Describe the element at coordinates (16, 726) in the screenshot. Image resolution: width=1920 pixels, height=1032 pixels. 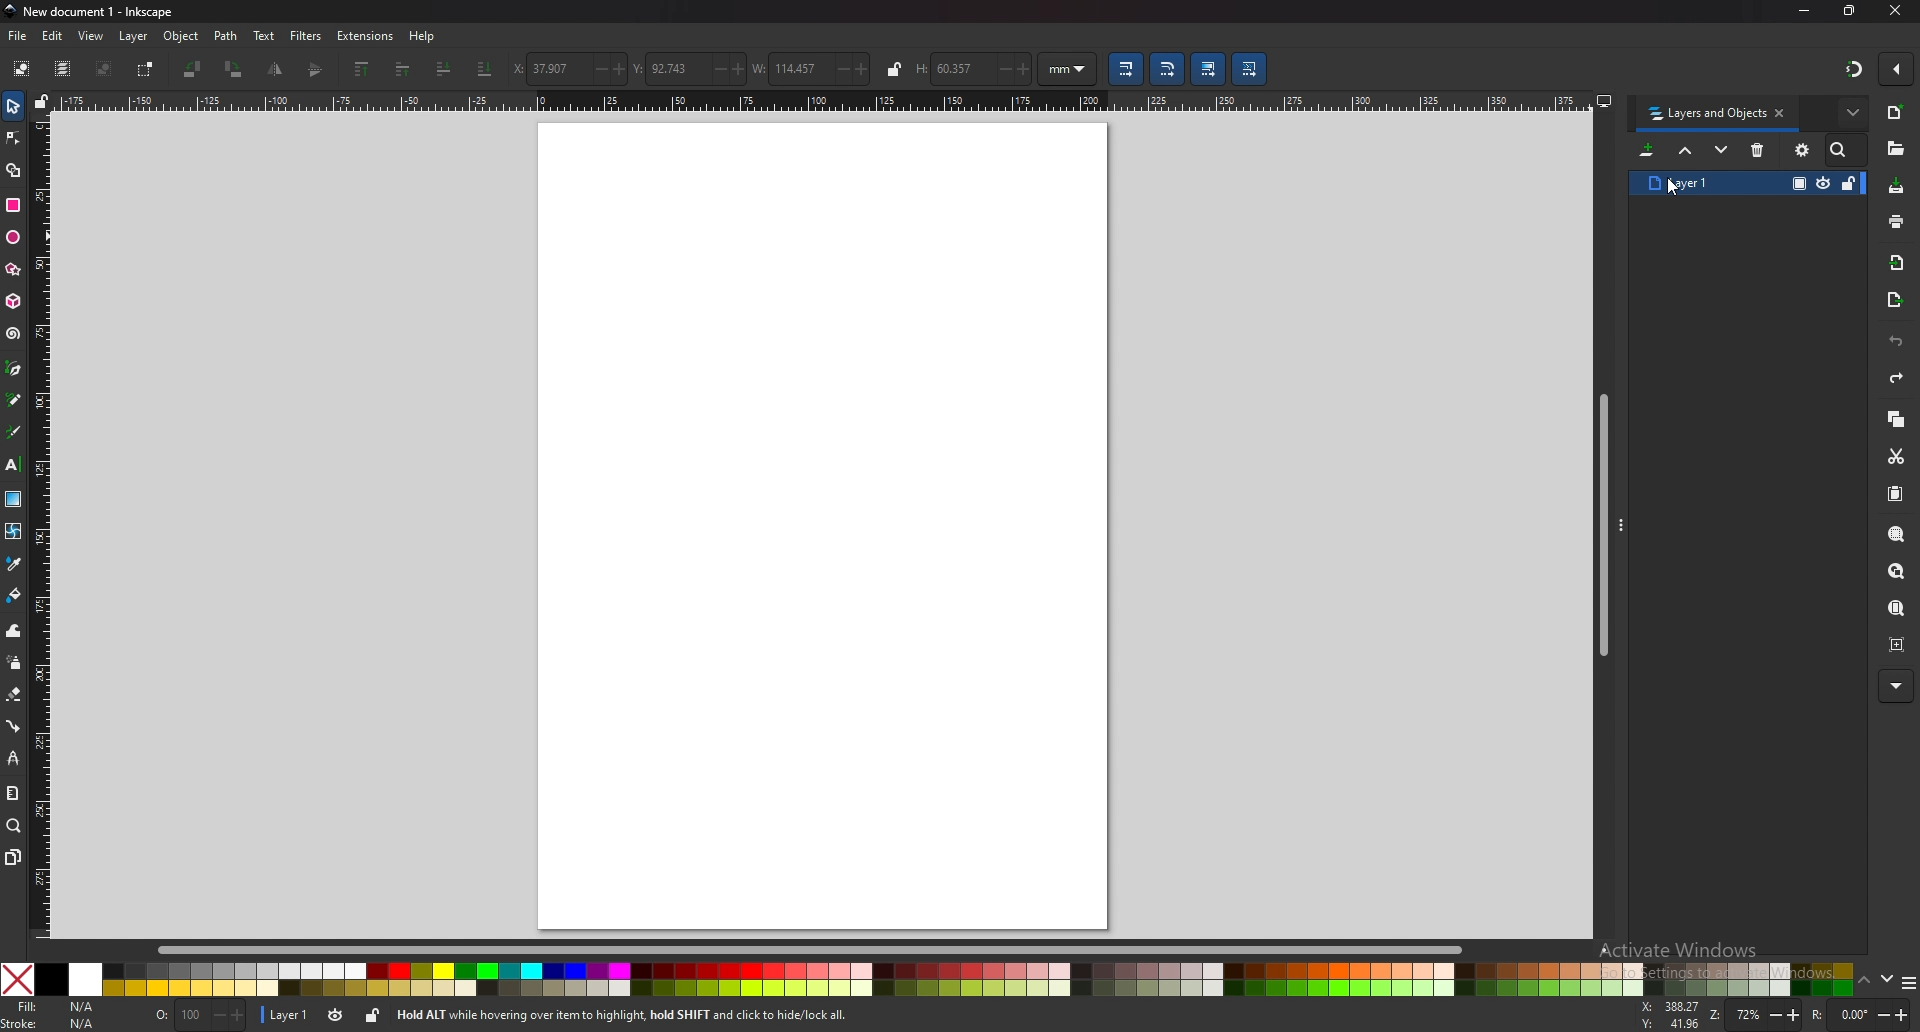
I see `connector` at that location.